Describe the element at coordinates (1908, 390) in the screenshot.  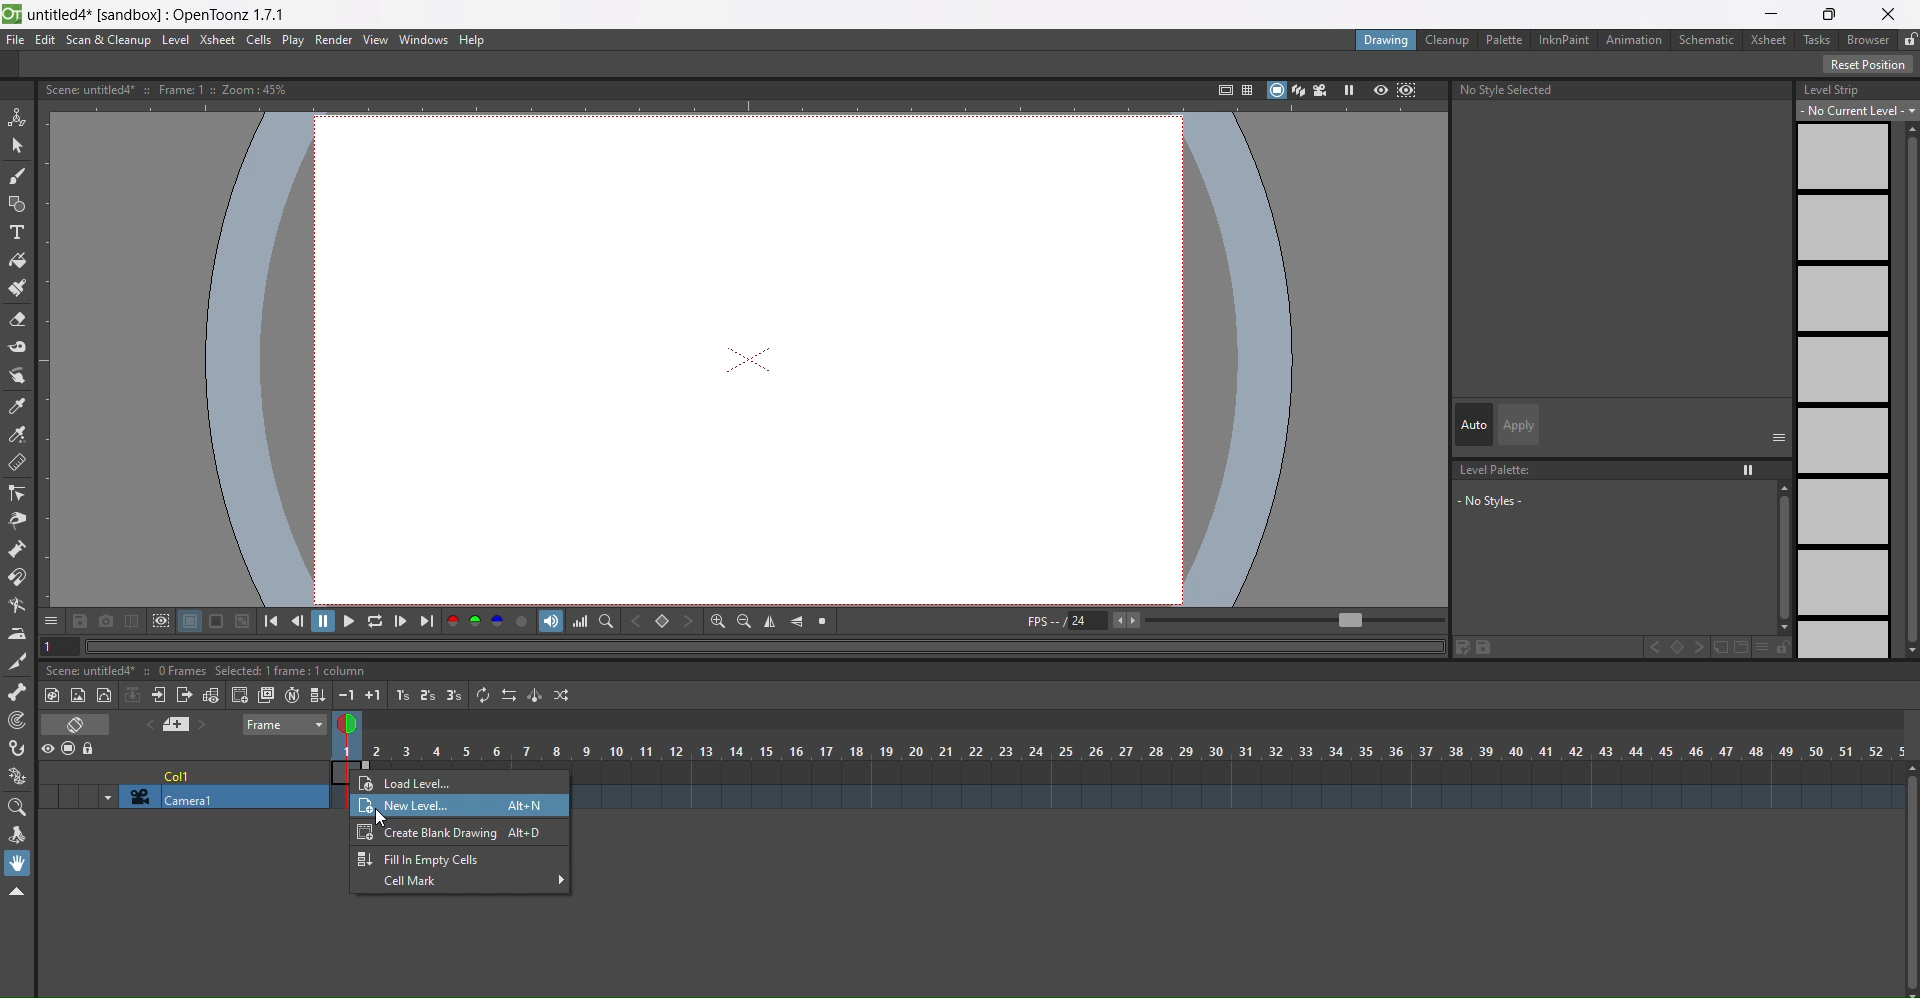
I see `Scroll bar` at that location.